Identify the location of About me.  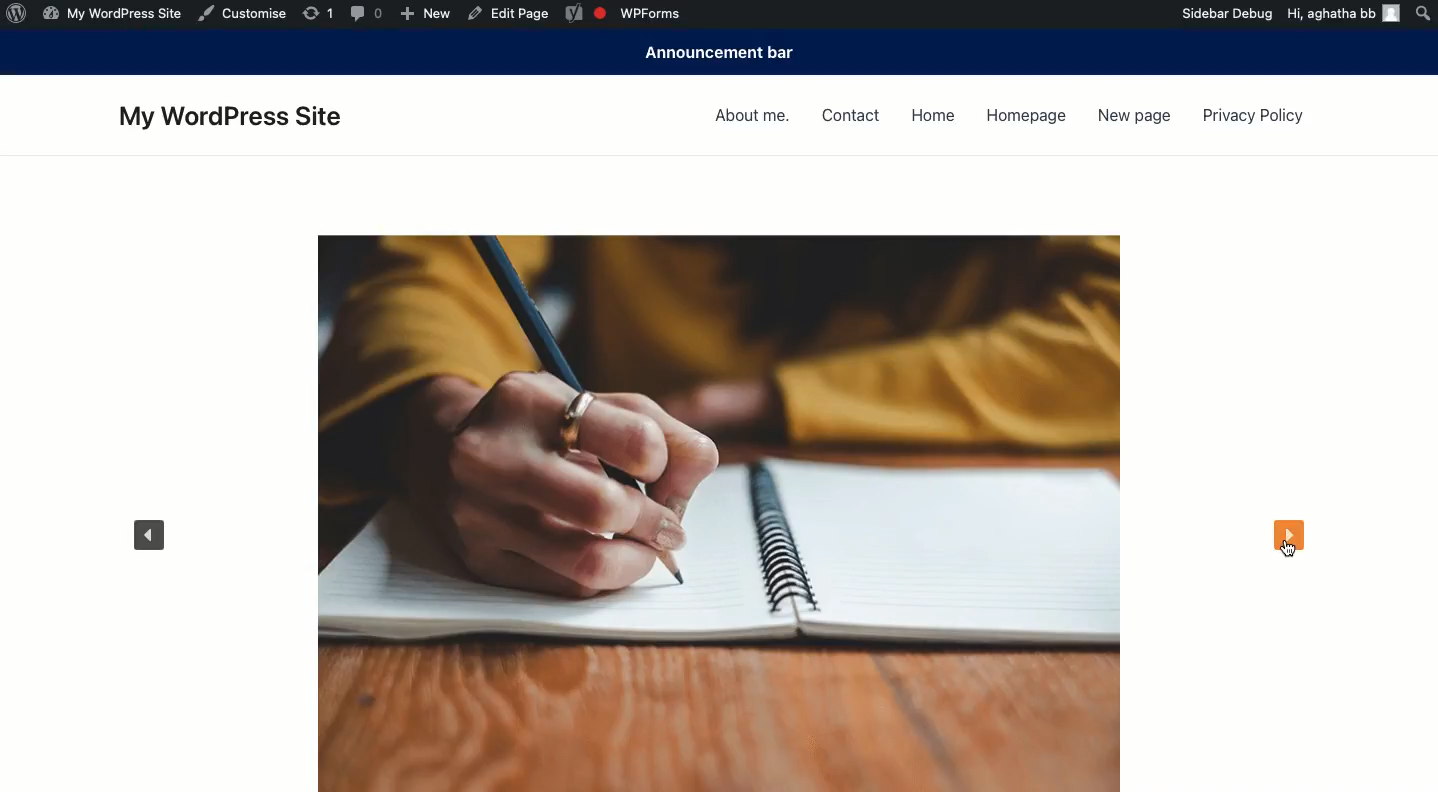
(749, 117).